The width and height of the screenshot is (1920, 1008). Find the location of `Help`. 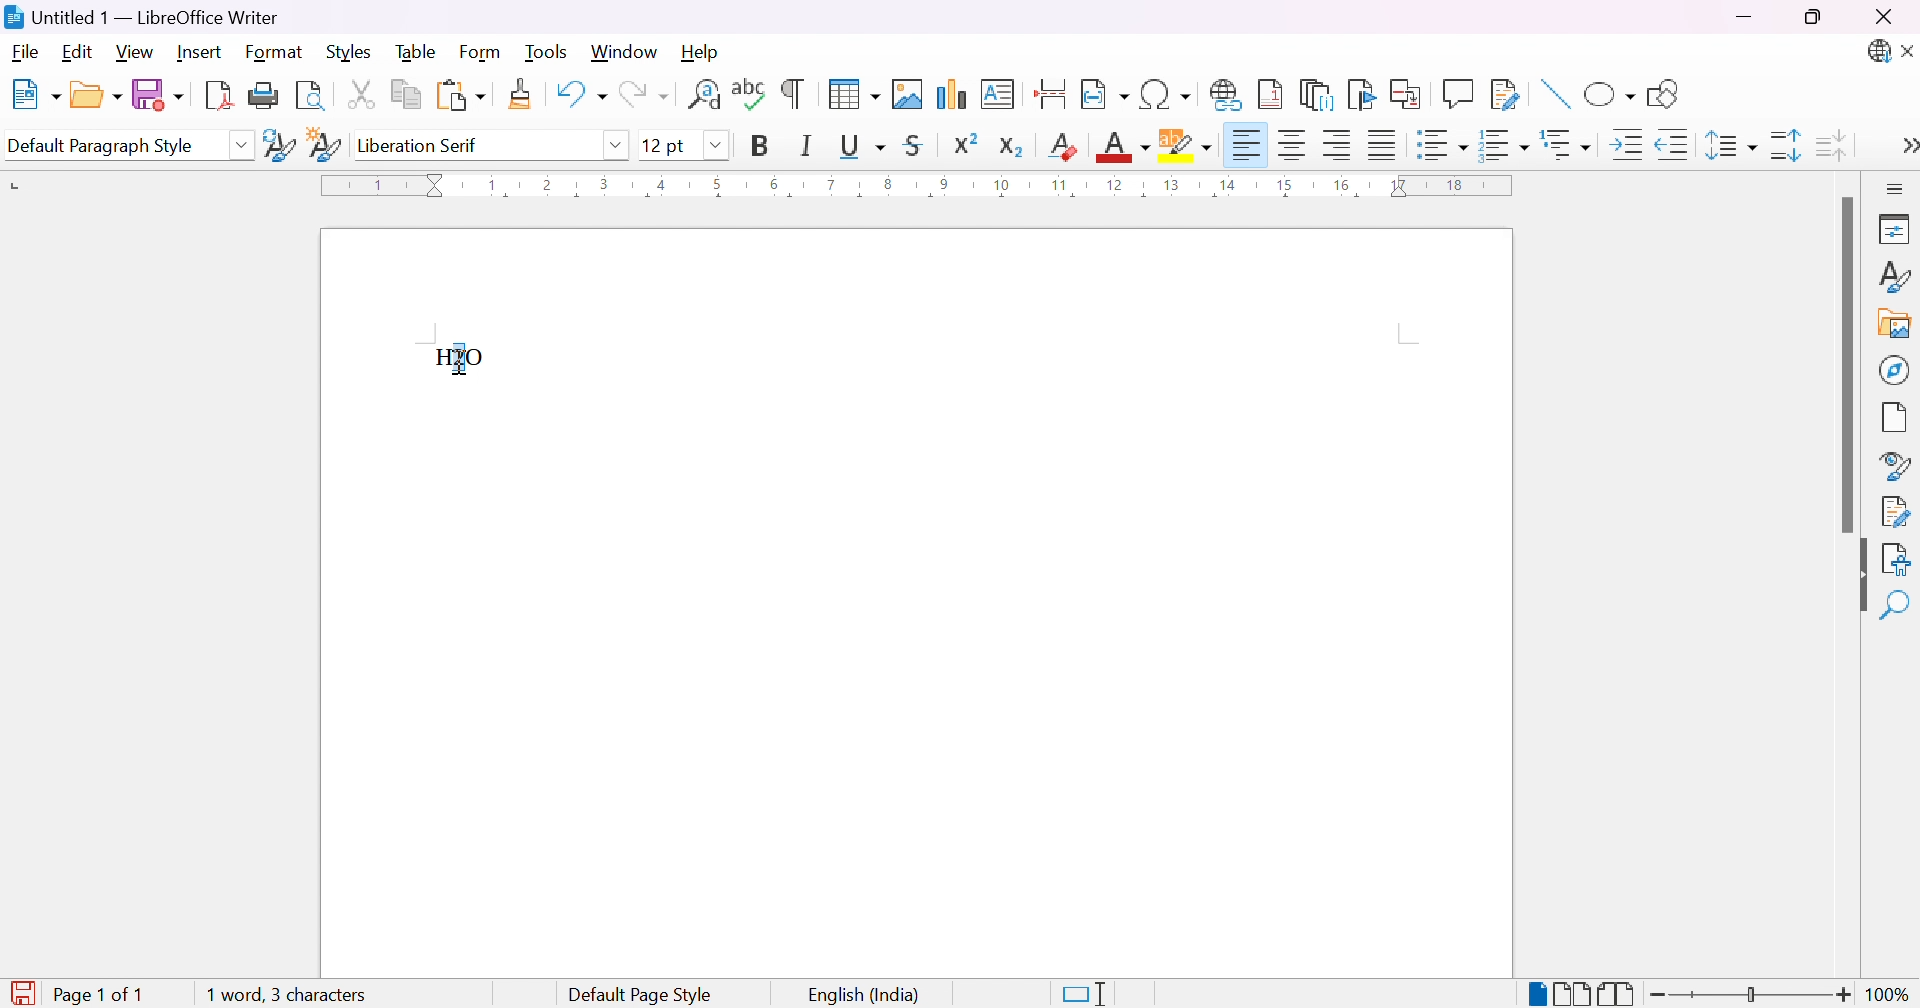

Help is located at coordinates (701, 50).